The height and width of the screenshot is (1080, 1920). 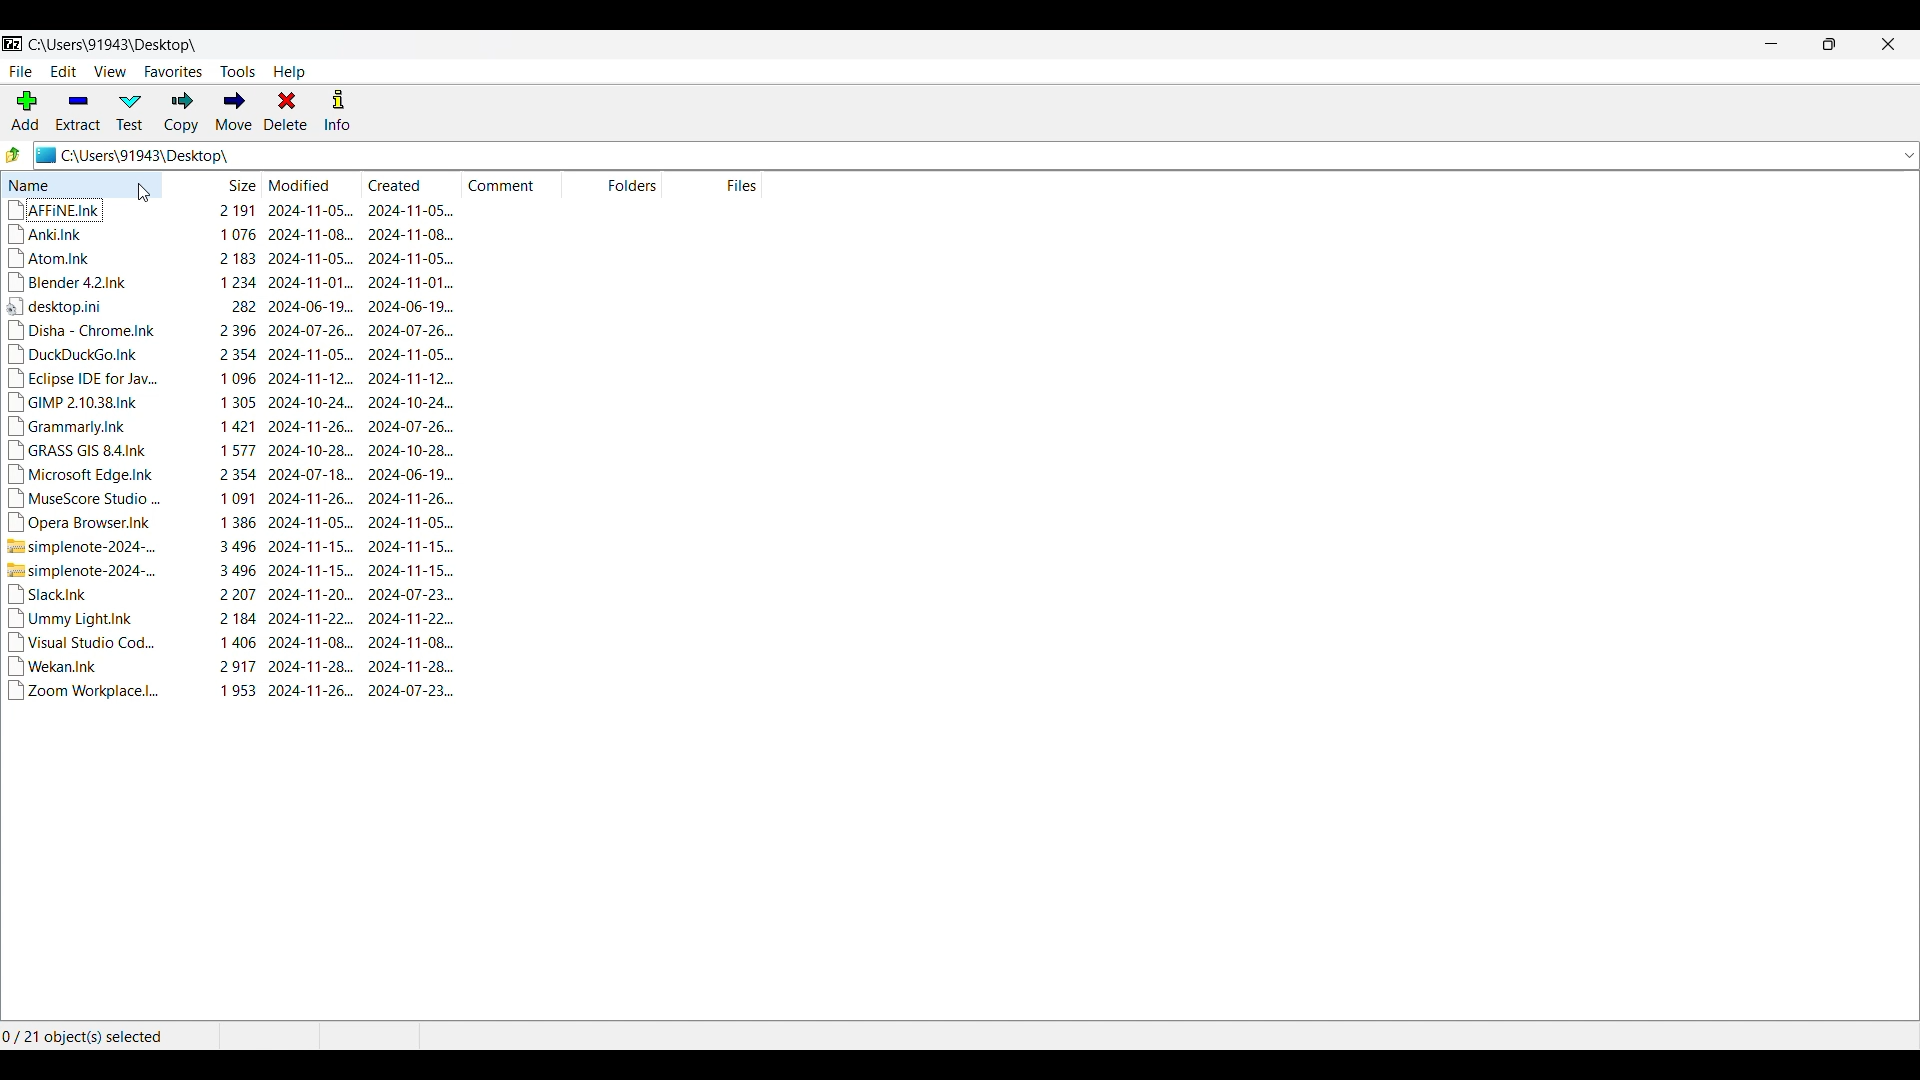 What do you see at coordinates (629, 184) in the screenshot?
I see `Folders` at bounding box center [629, 184].